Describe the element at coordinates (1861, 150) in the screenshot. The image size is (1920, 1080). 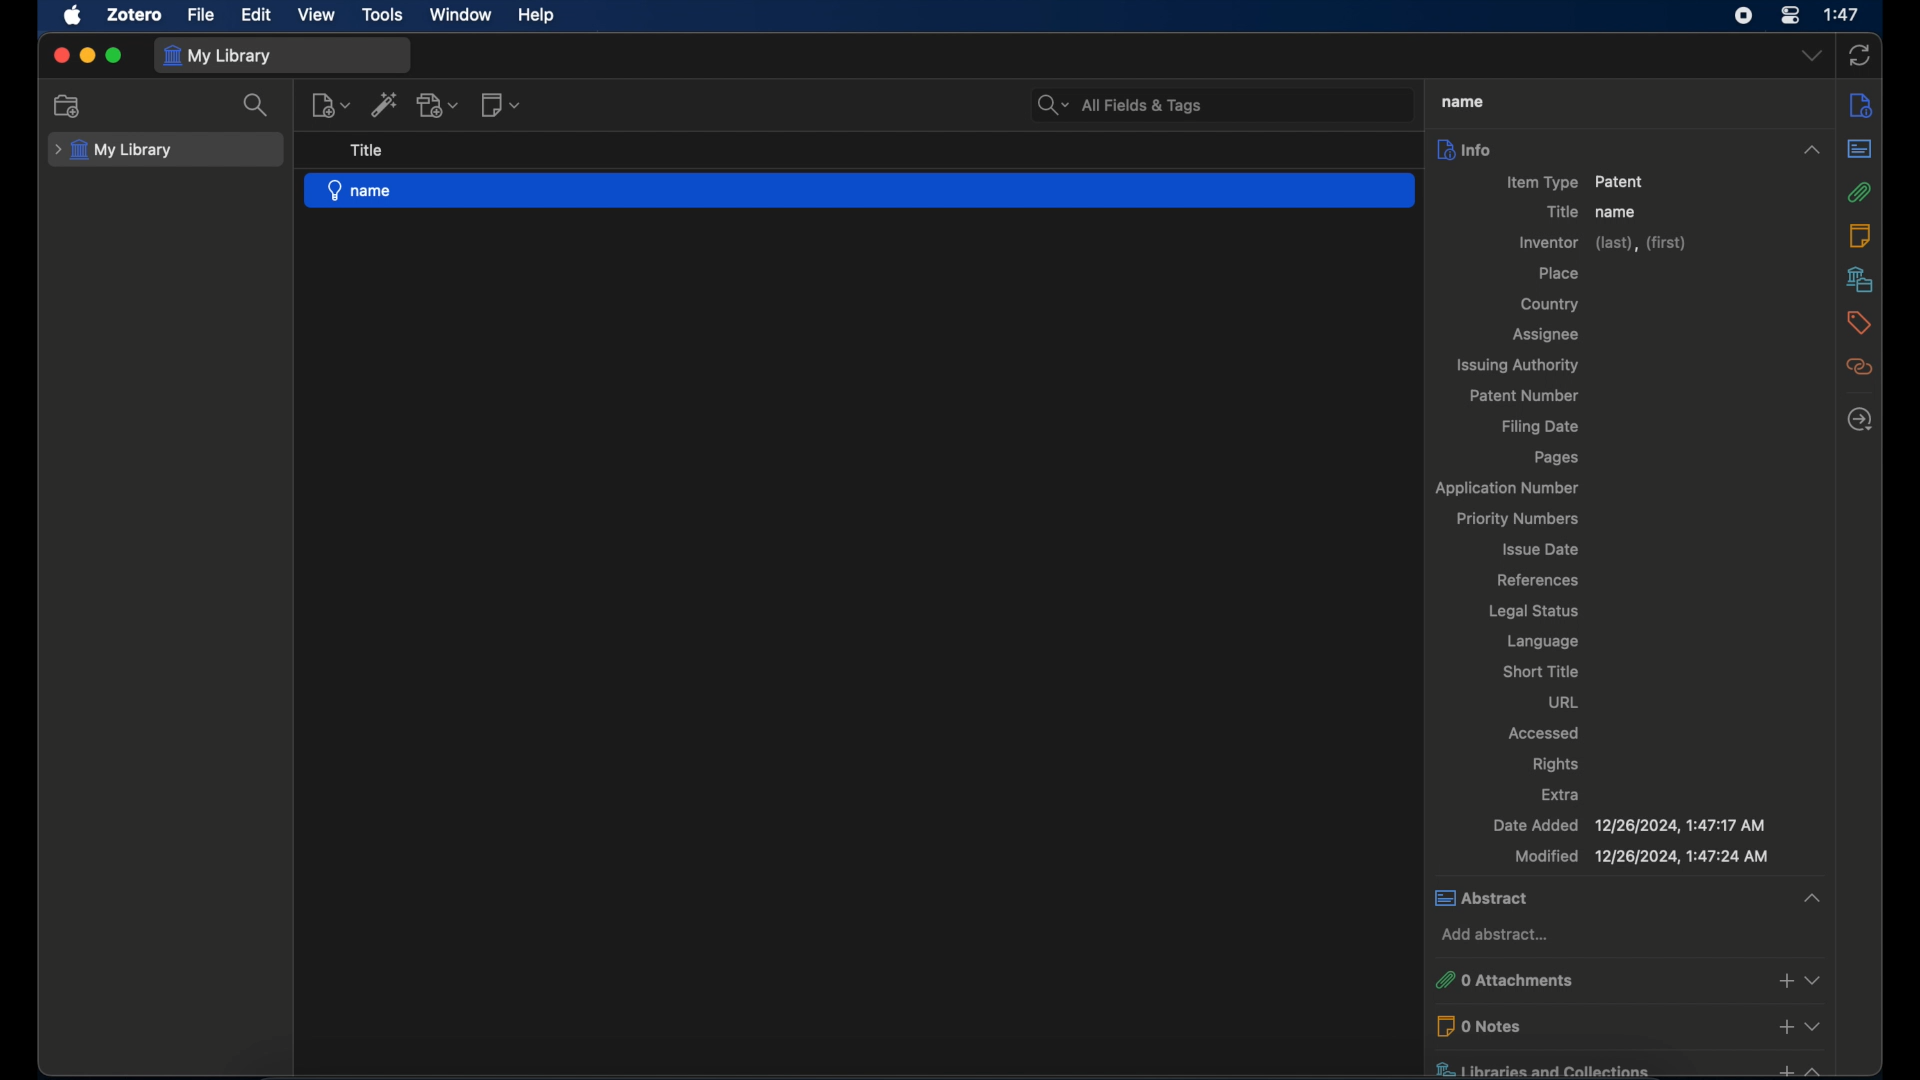
I see `abstract` at that location.